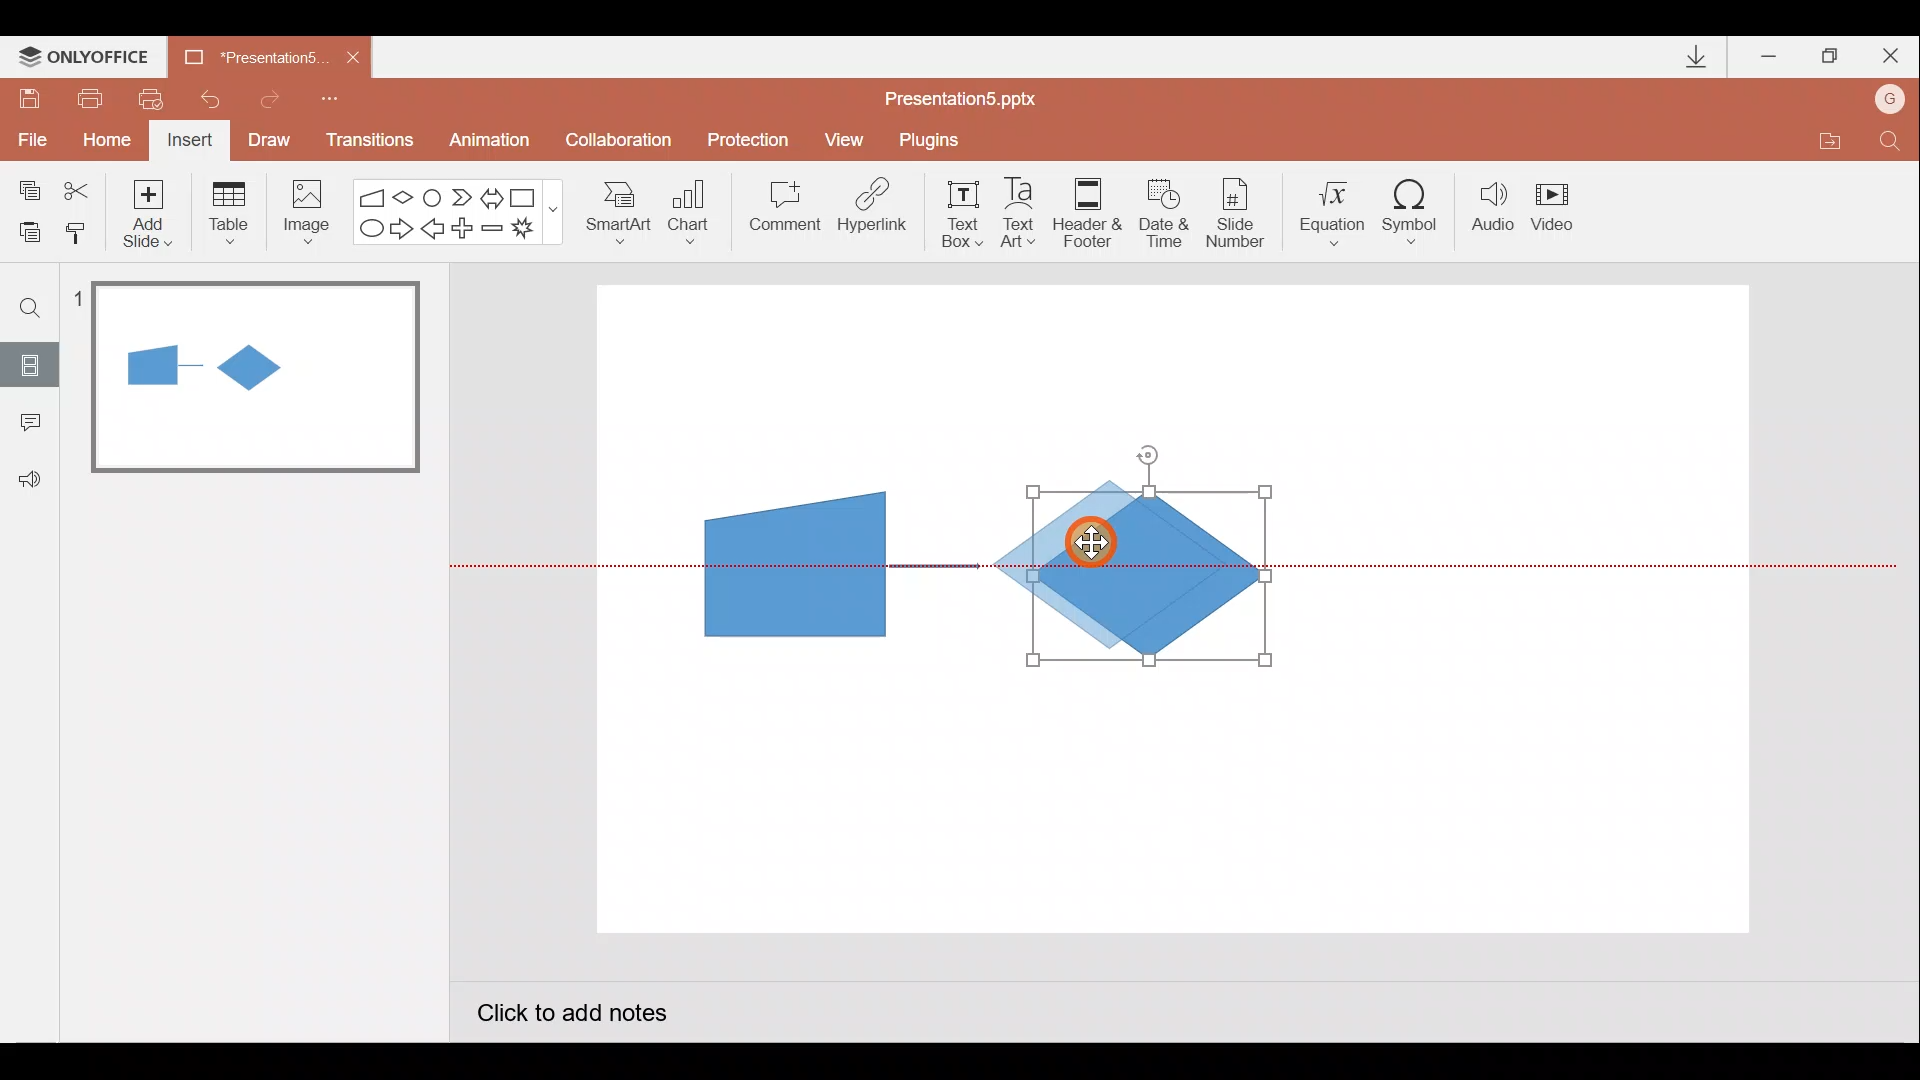  What do you see at coordinates (29, 364) in the screenshot?
I see `Slides` at bounding box center [29, 364].